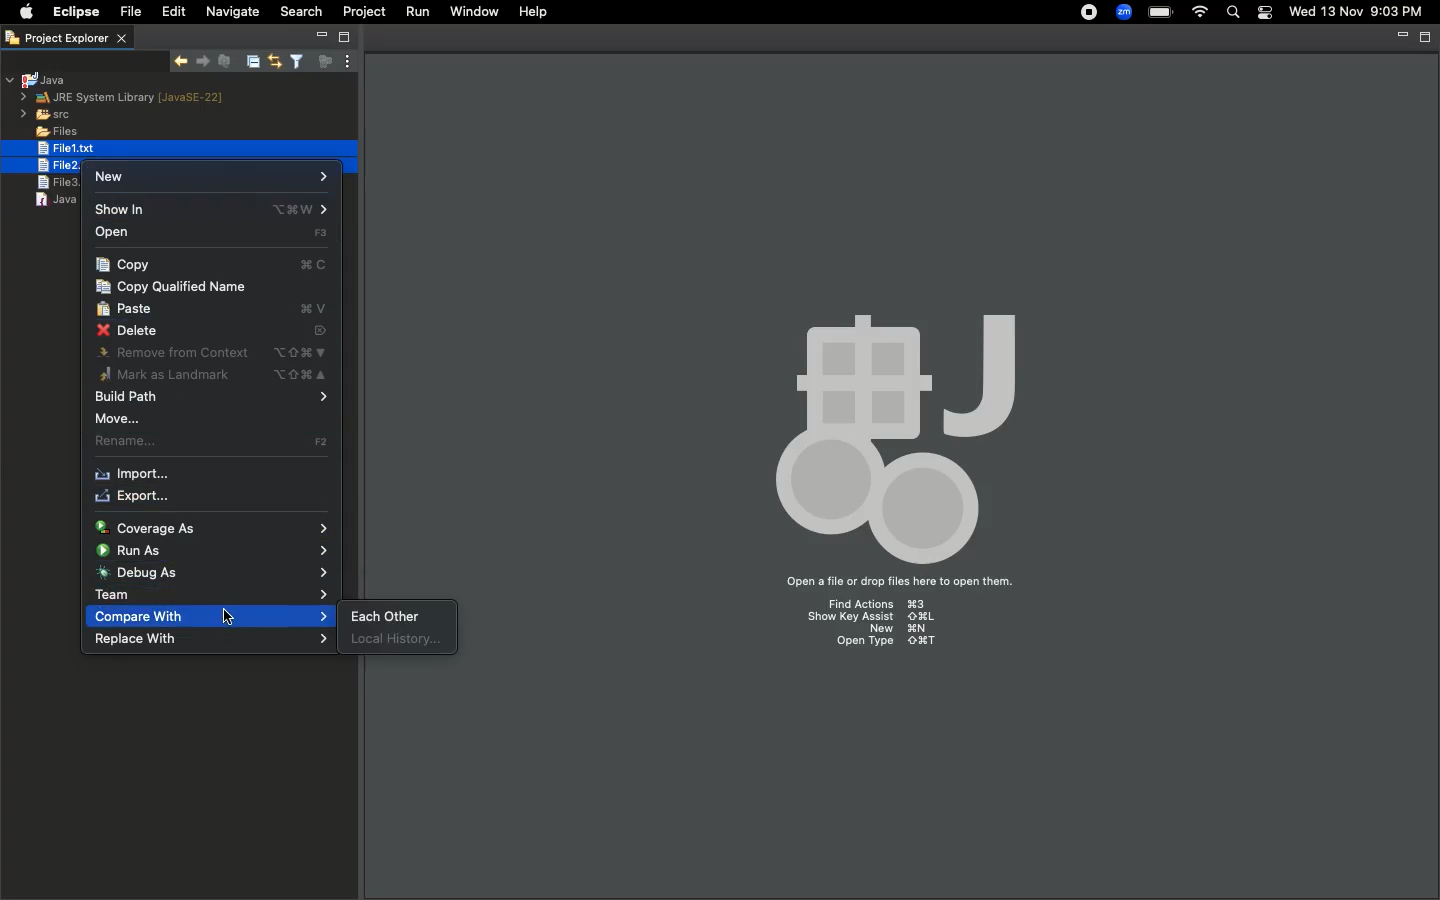  I want to click on Find Actions , so click(886, 605).